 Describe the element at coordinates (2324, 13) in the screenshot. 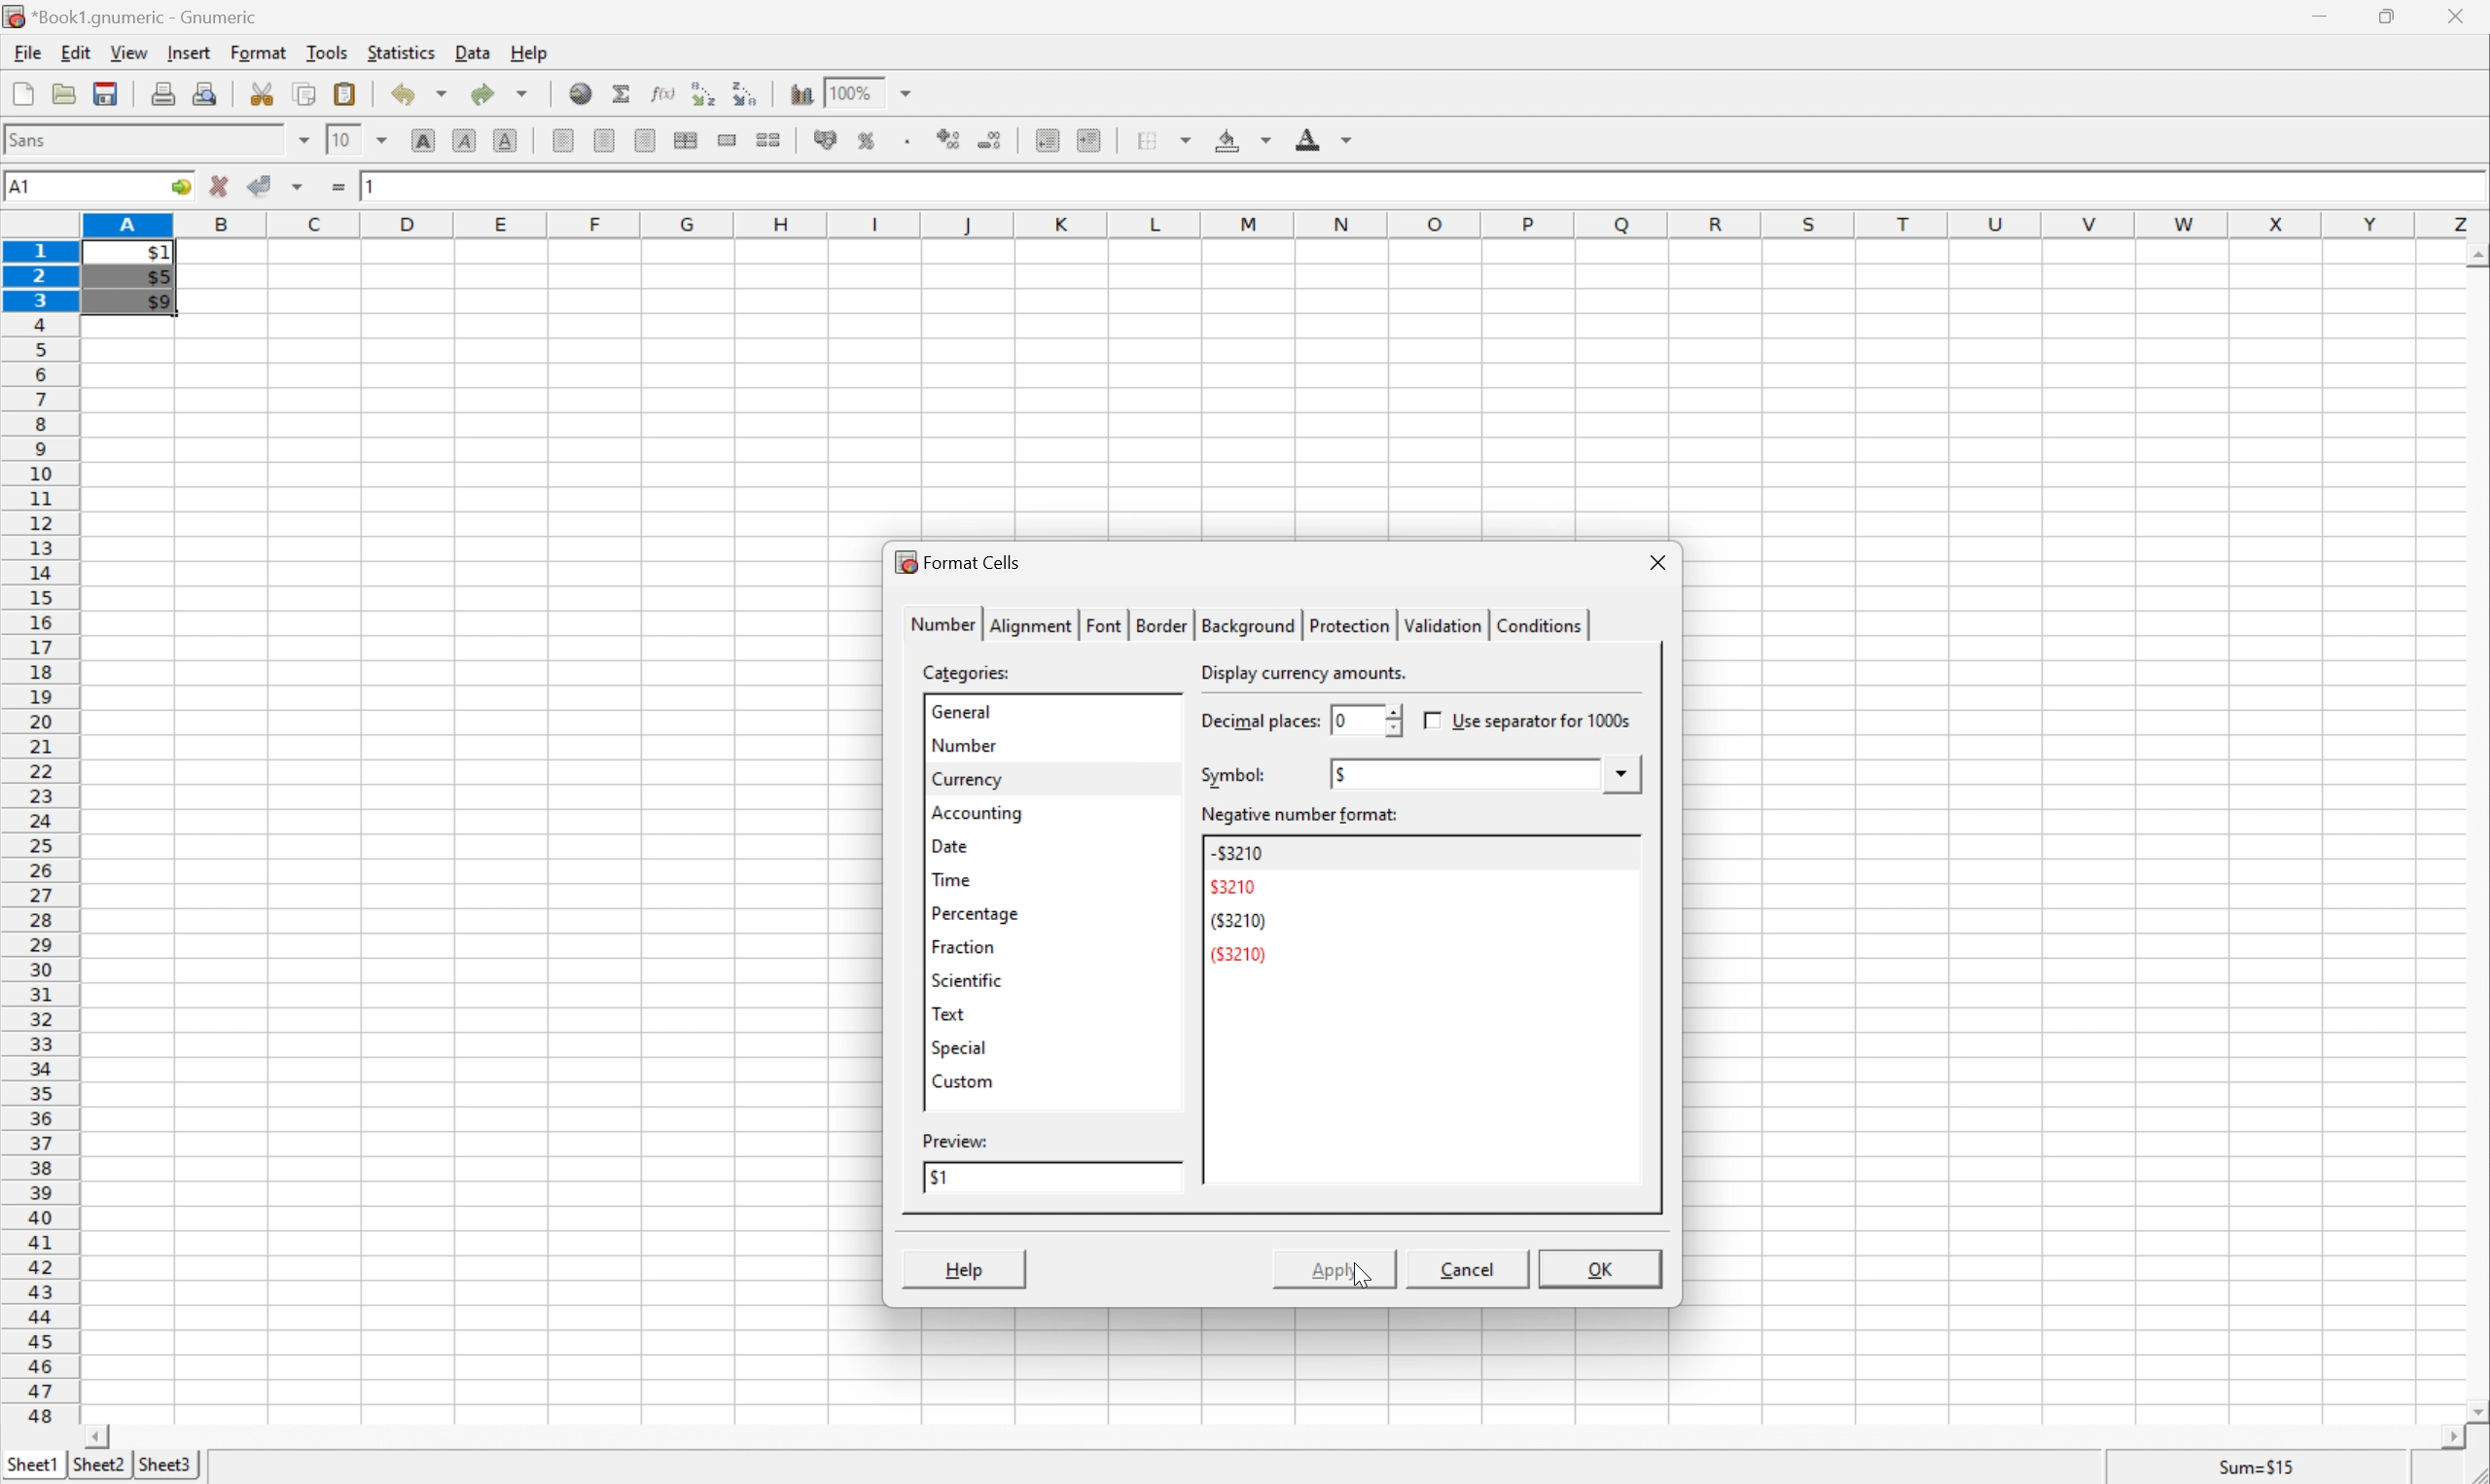

I see `minimize` at that location.